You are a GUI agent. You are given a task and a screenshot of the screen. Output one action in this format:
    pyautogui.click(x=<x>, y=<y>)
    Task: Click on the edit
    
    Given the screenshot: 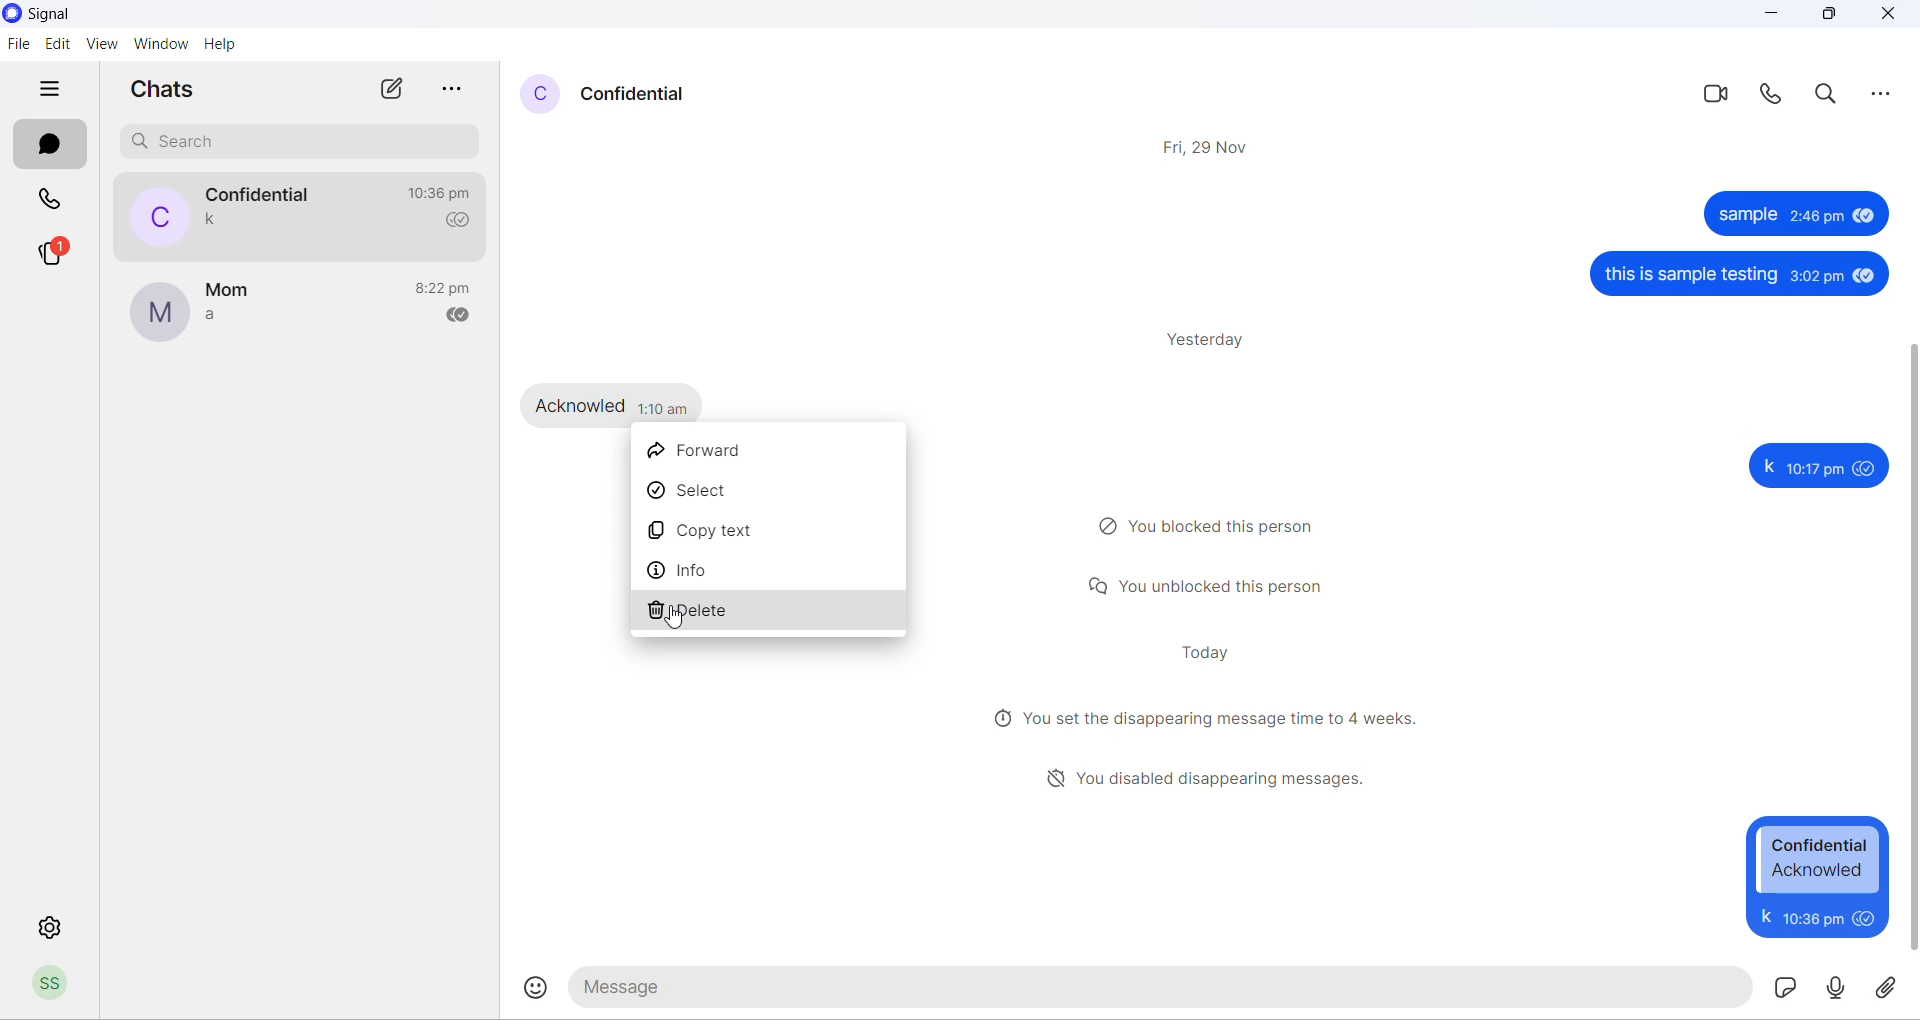 What is the action you would take?
    pyautogui.click(x=57, y=45)
    